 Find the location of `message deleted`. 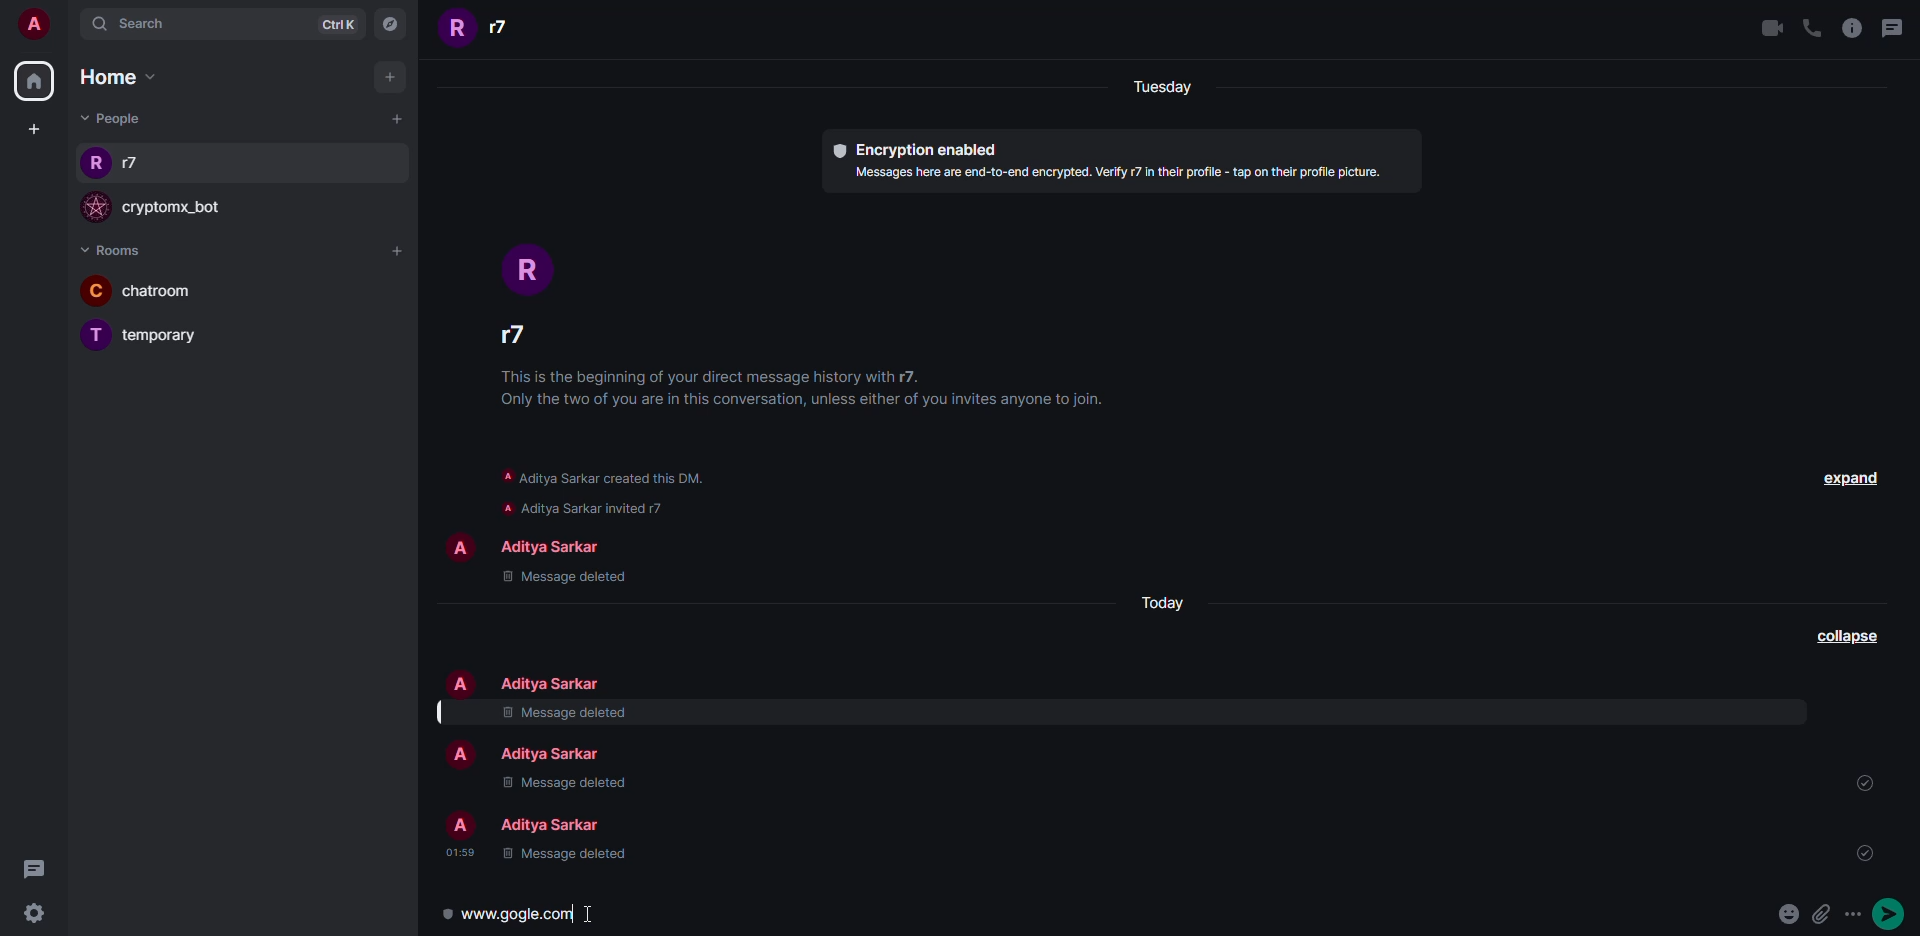

message deleted is located at coordinates (572, 855).